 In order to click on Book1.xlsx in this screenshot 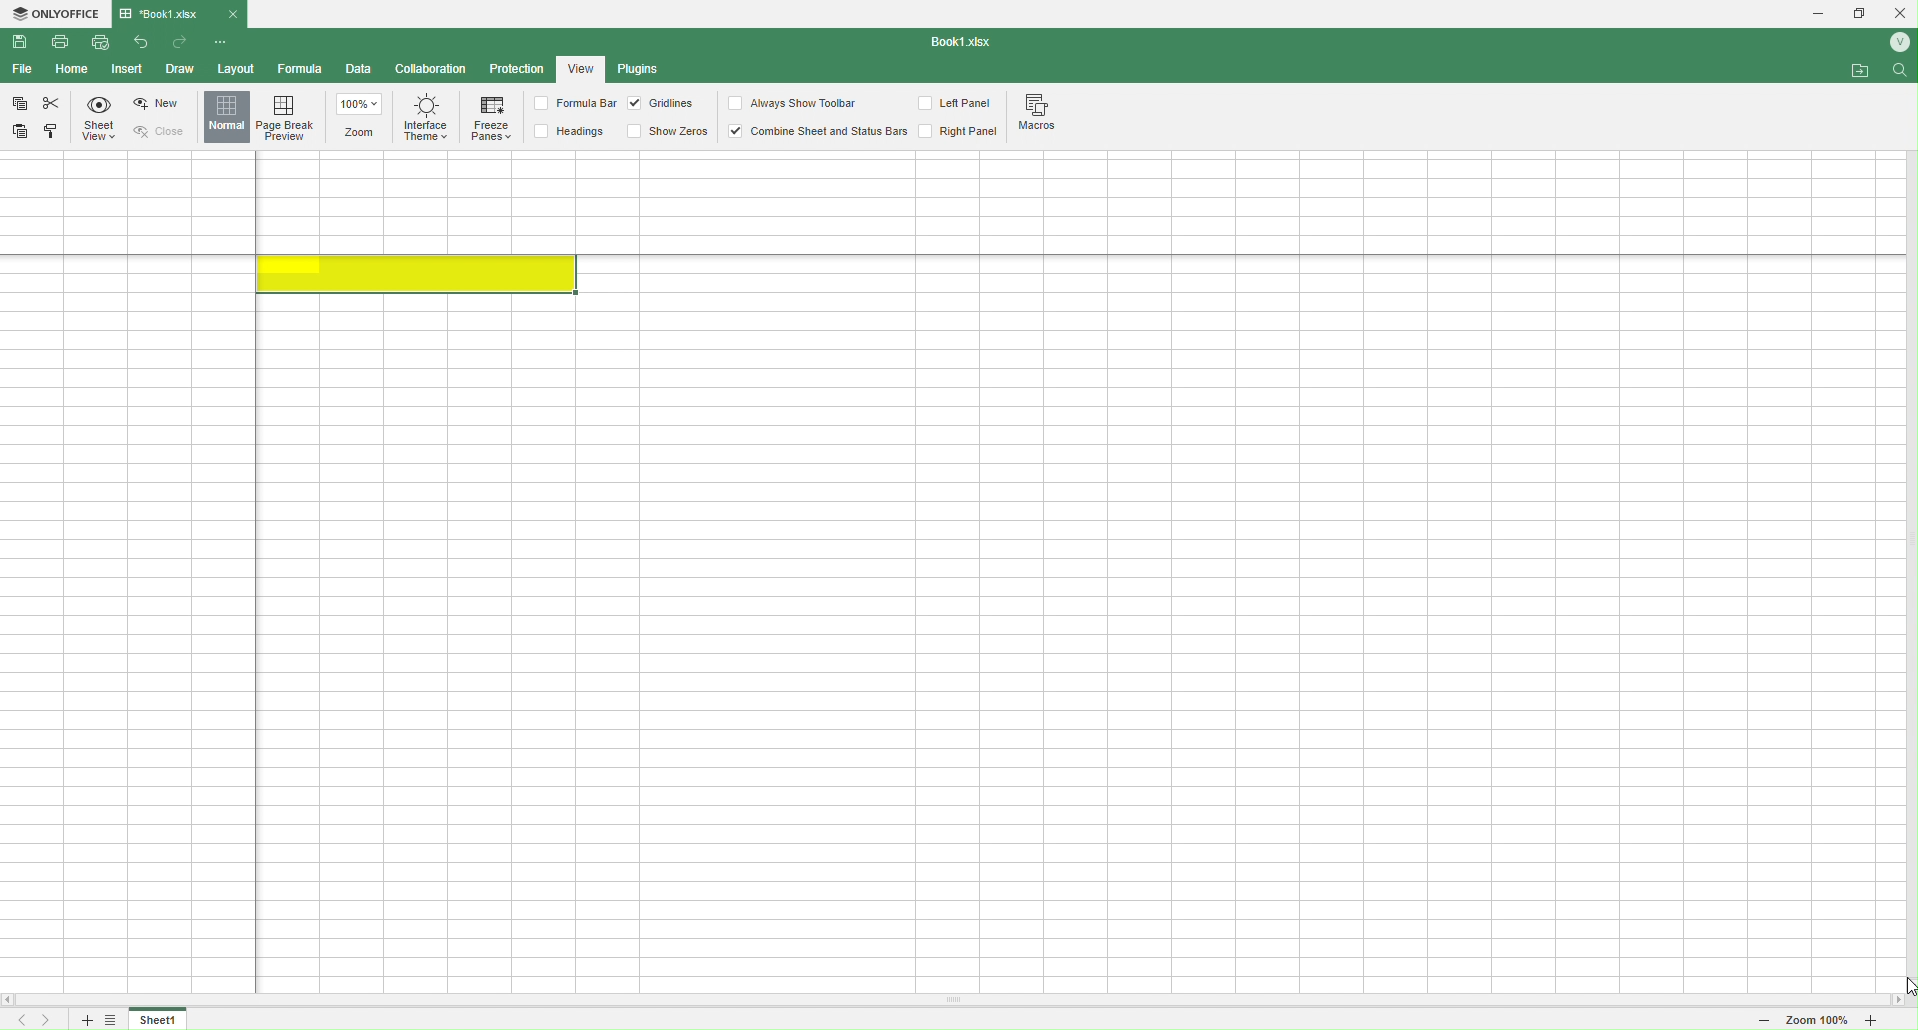, I will do `click(168, 13)`.